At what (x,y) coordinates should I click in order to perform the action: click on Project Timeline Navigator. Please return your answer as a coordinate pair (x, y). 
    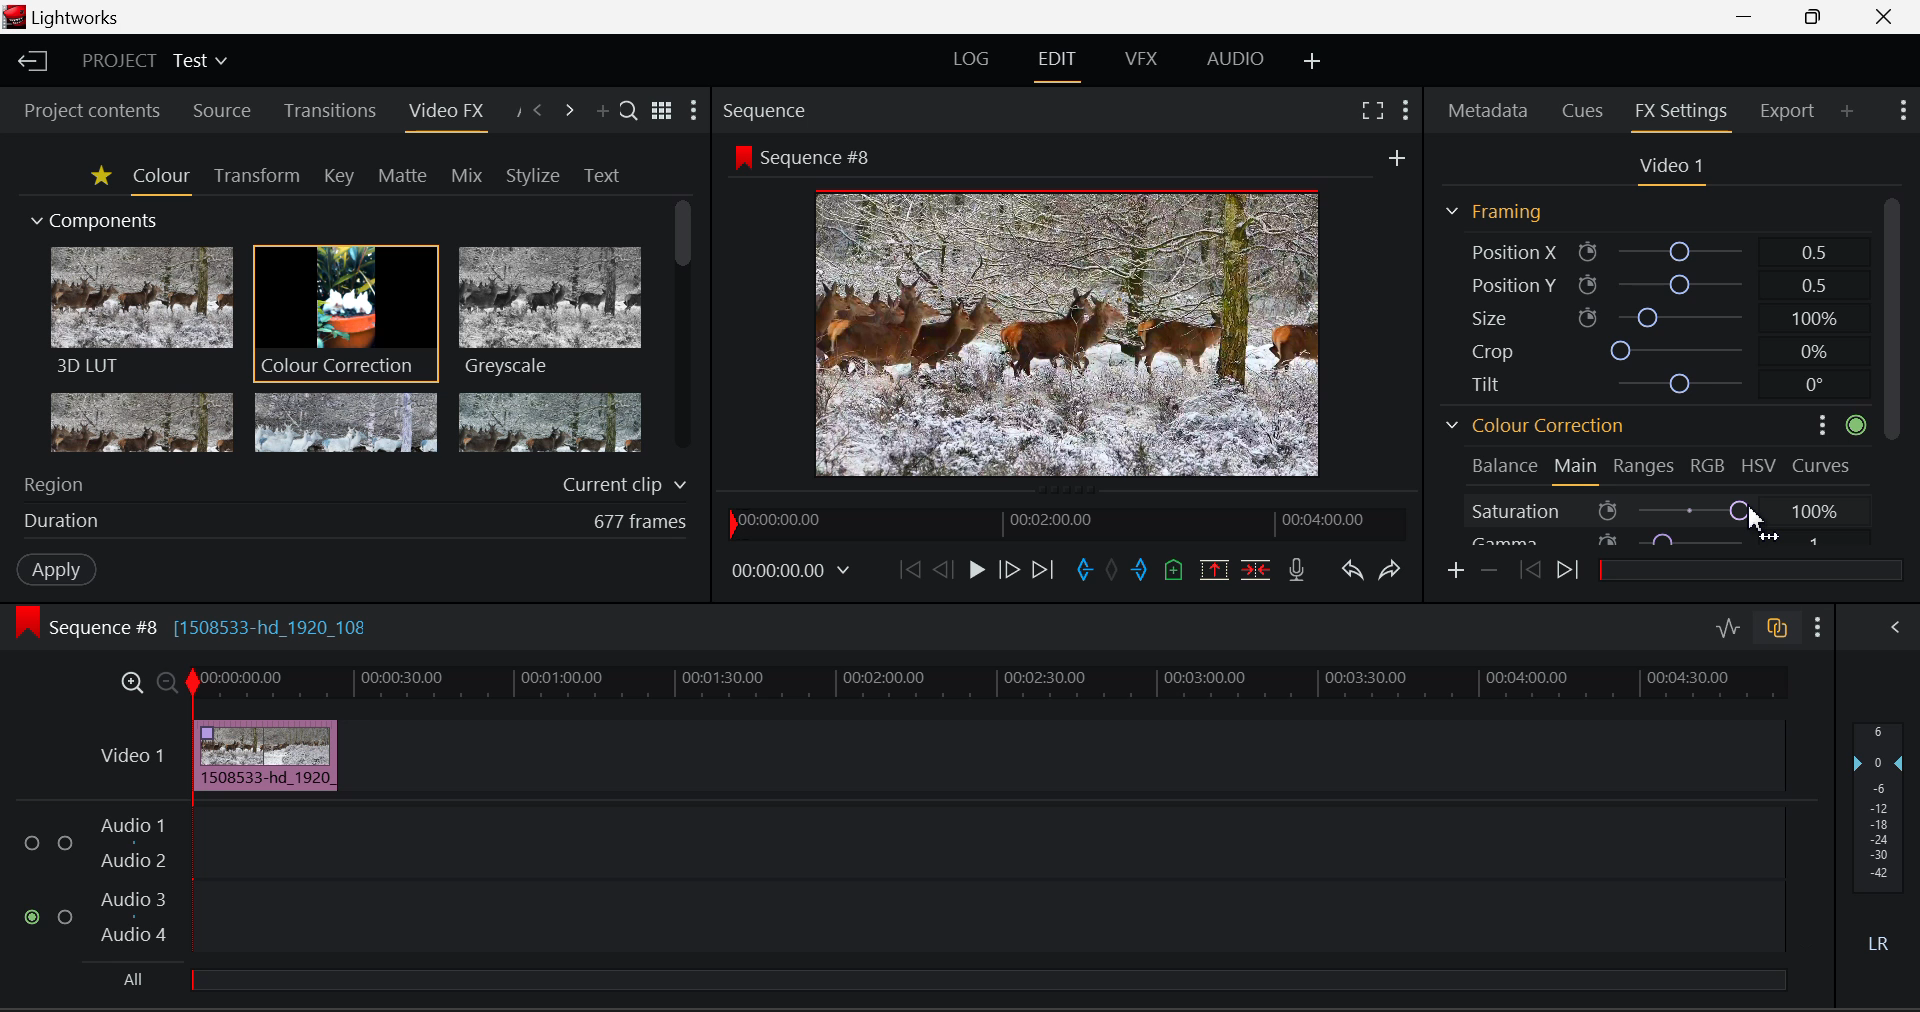
    Looking at the image, I should click on (1068, 521).